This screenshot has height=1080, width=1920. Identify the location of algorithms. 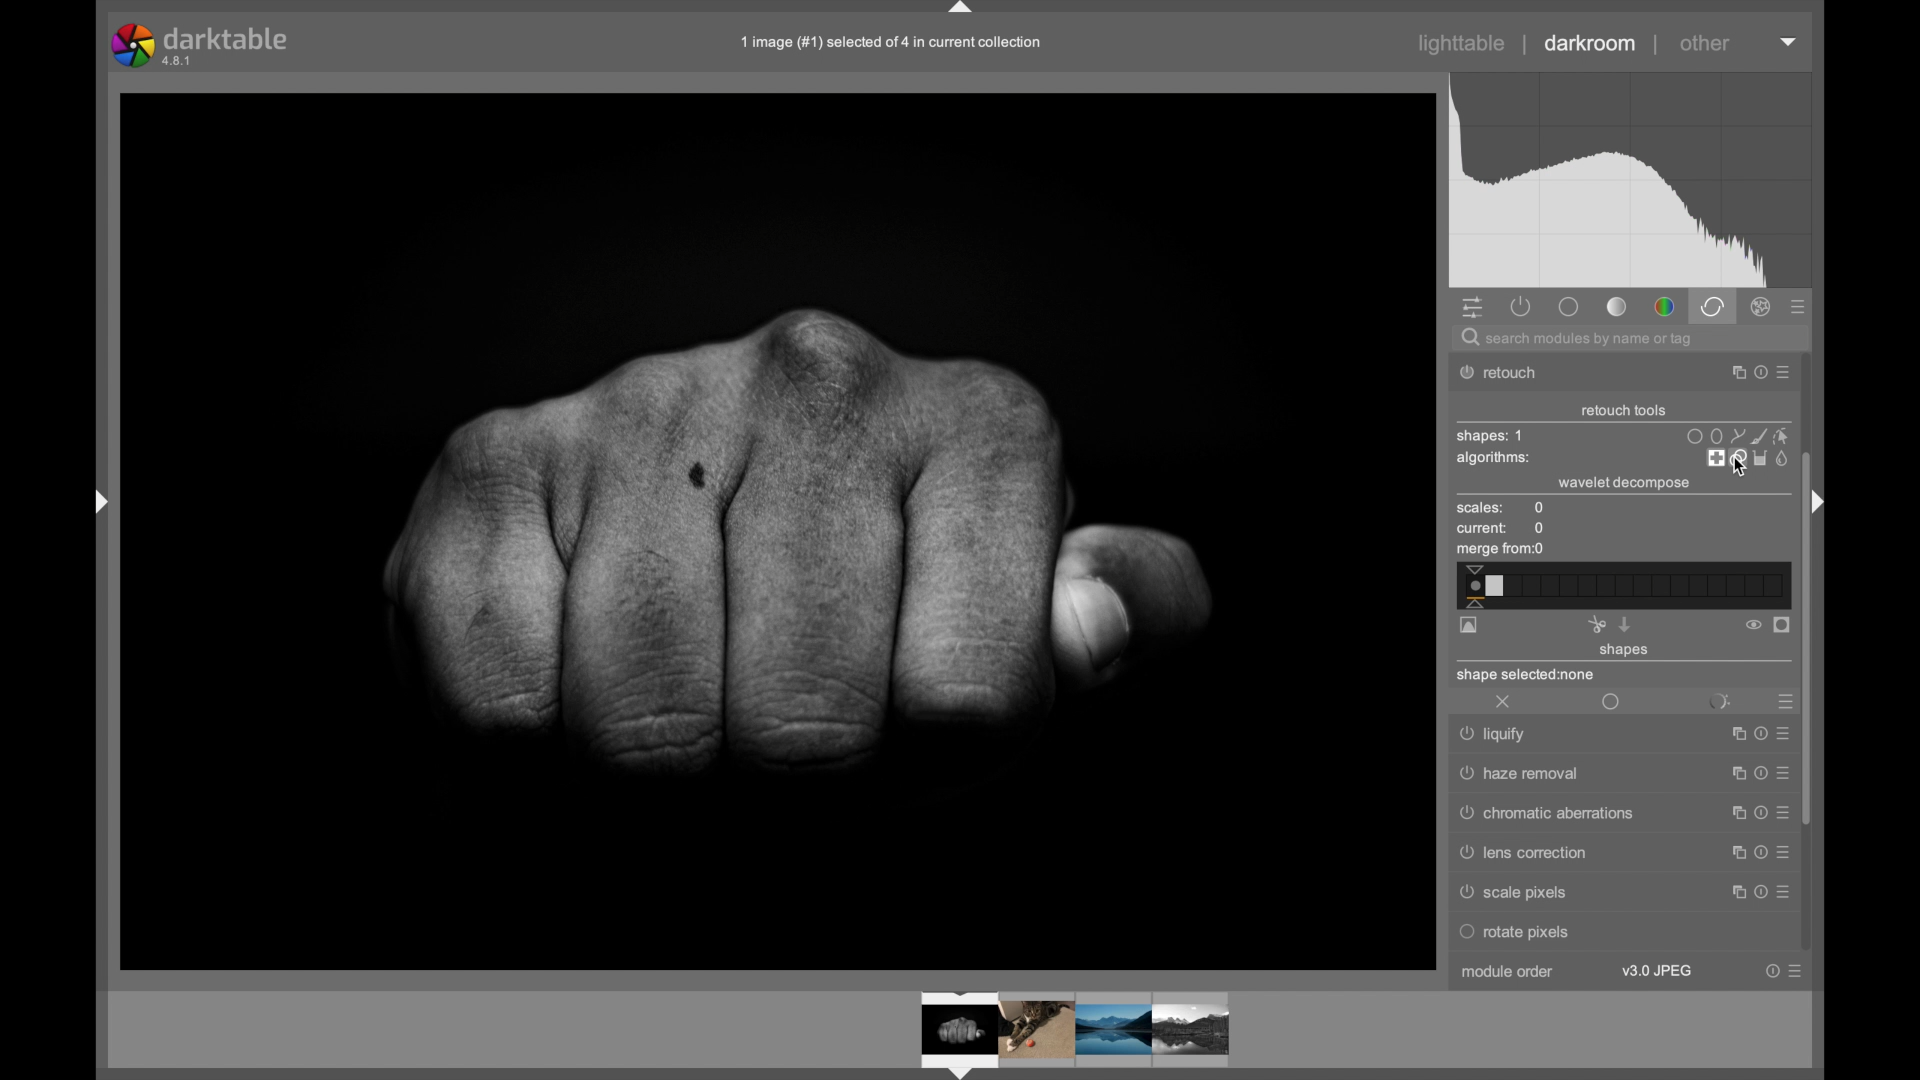
(1495, 460).